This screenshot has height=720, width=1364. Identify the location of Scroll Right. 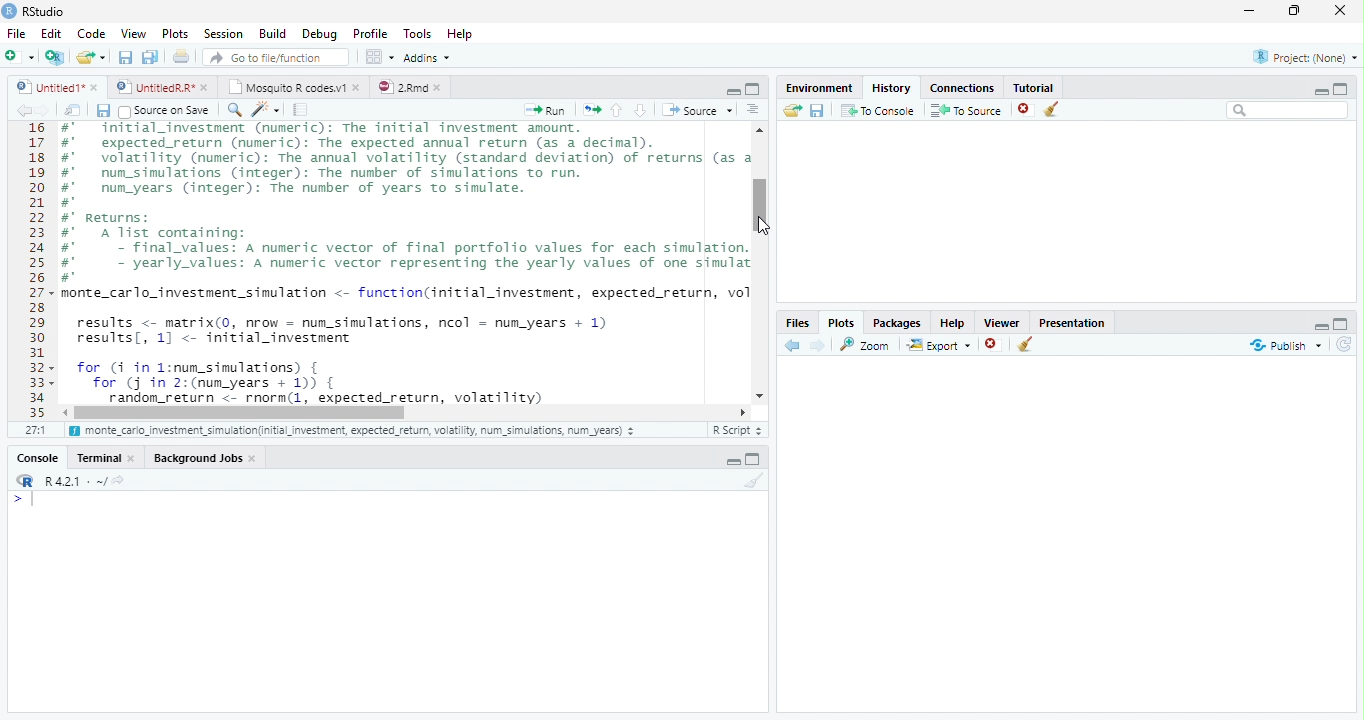
(743, 411).